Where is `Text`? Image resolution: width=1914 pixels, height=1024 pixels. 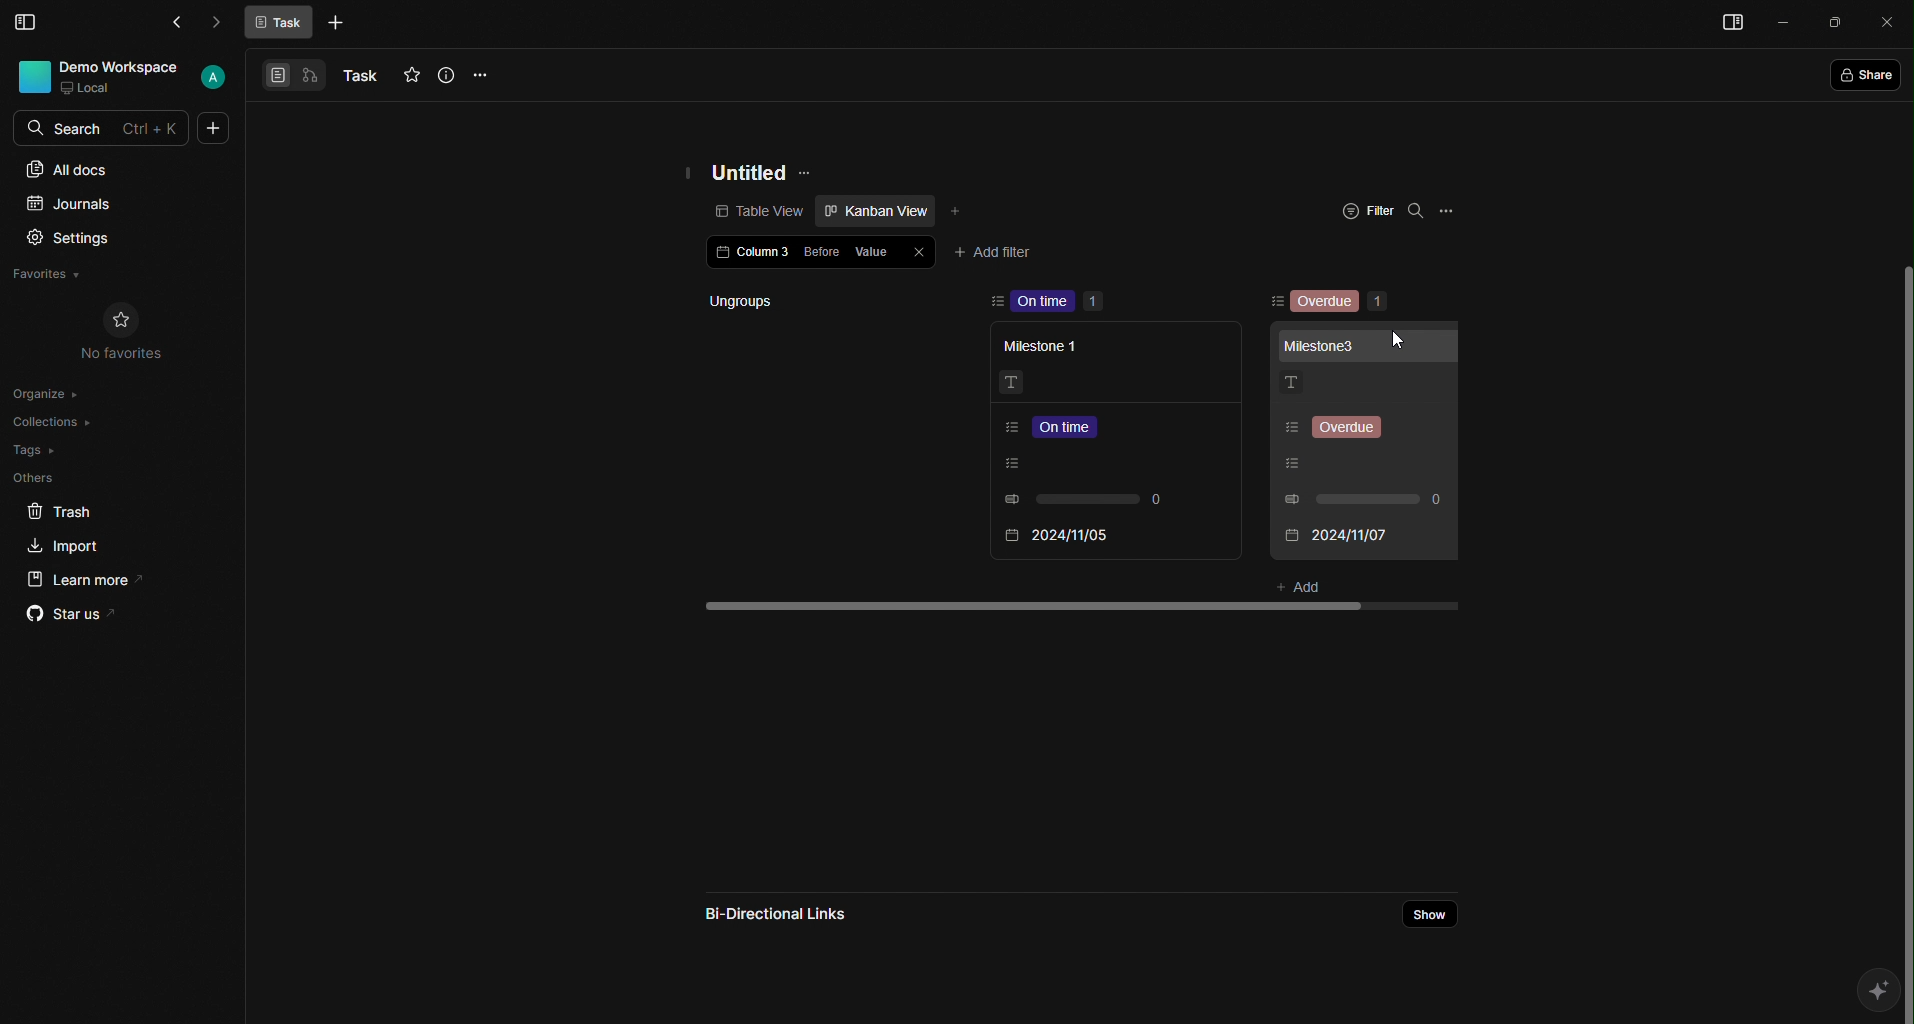
Text is located at coordinates (1011, 382).